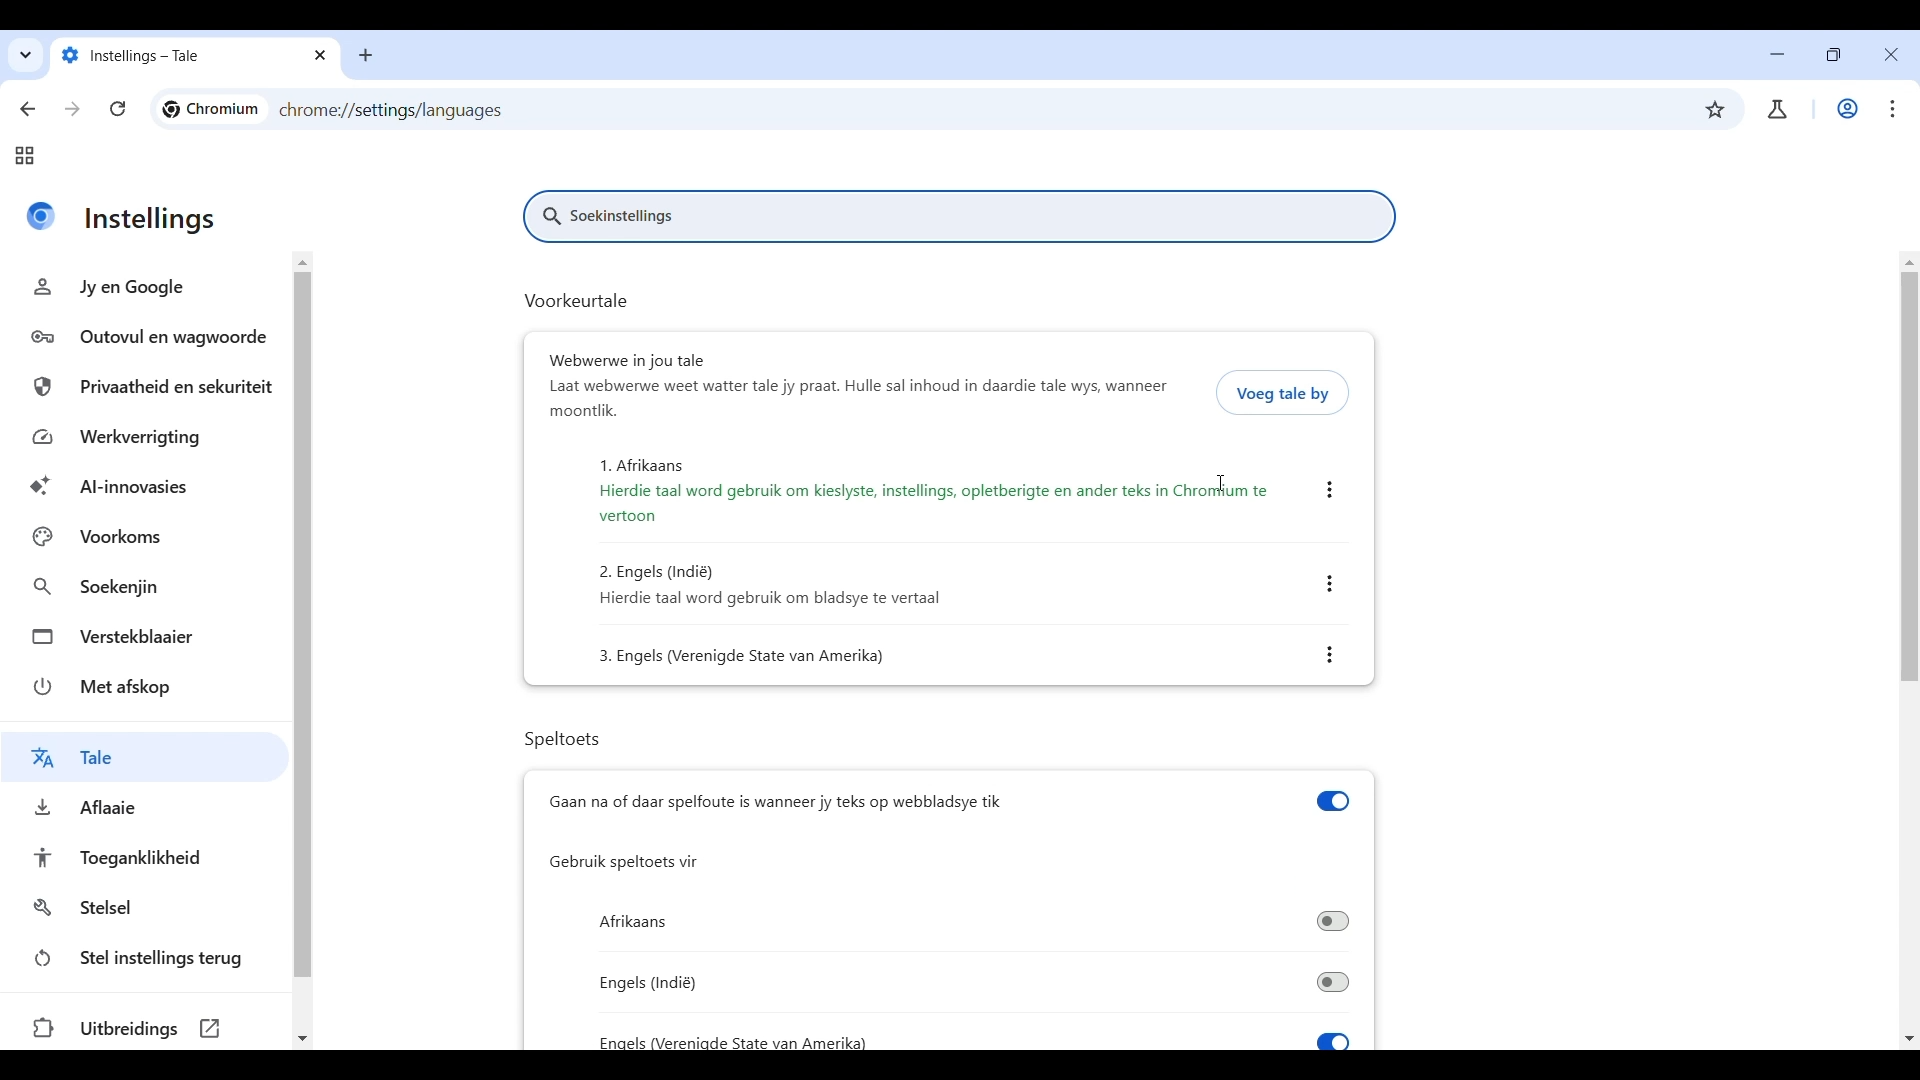 The height and width of the screenshot is (1080, 1920). What do you see at coordinates (782, 587) in the screenshot?
I see `2. Engels (Indi)
Hierdie taal word gebruik om bladsye te vertaal` at bounding box center [782, 587].